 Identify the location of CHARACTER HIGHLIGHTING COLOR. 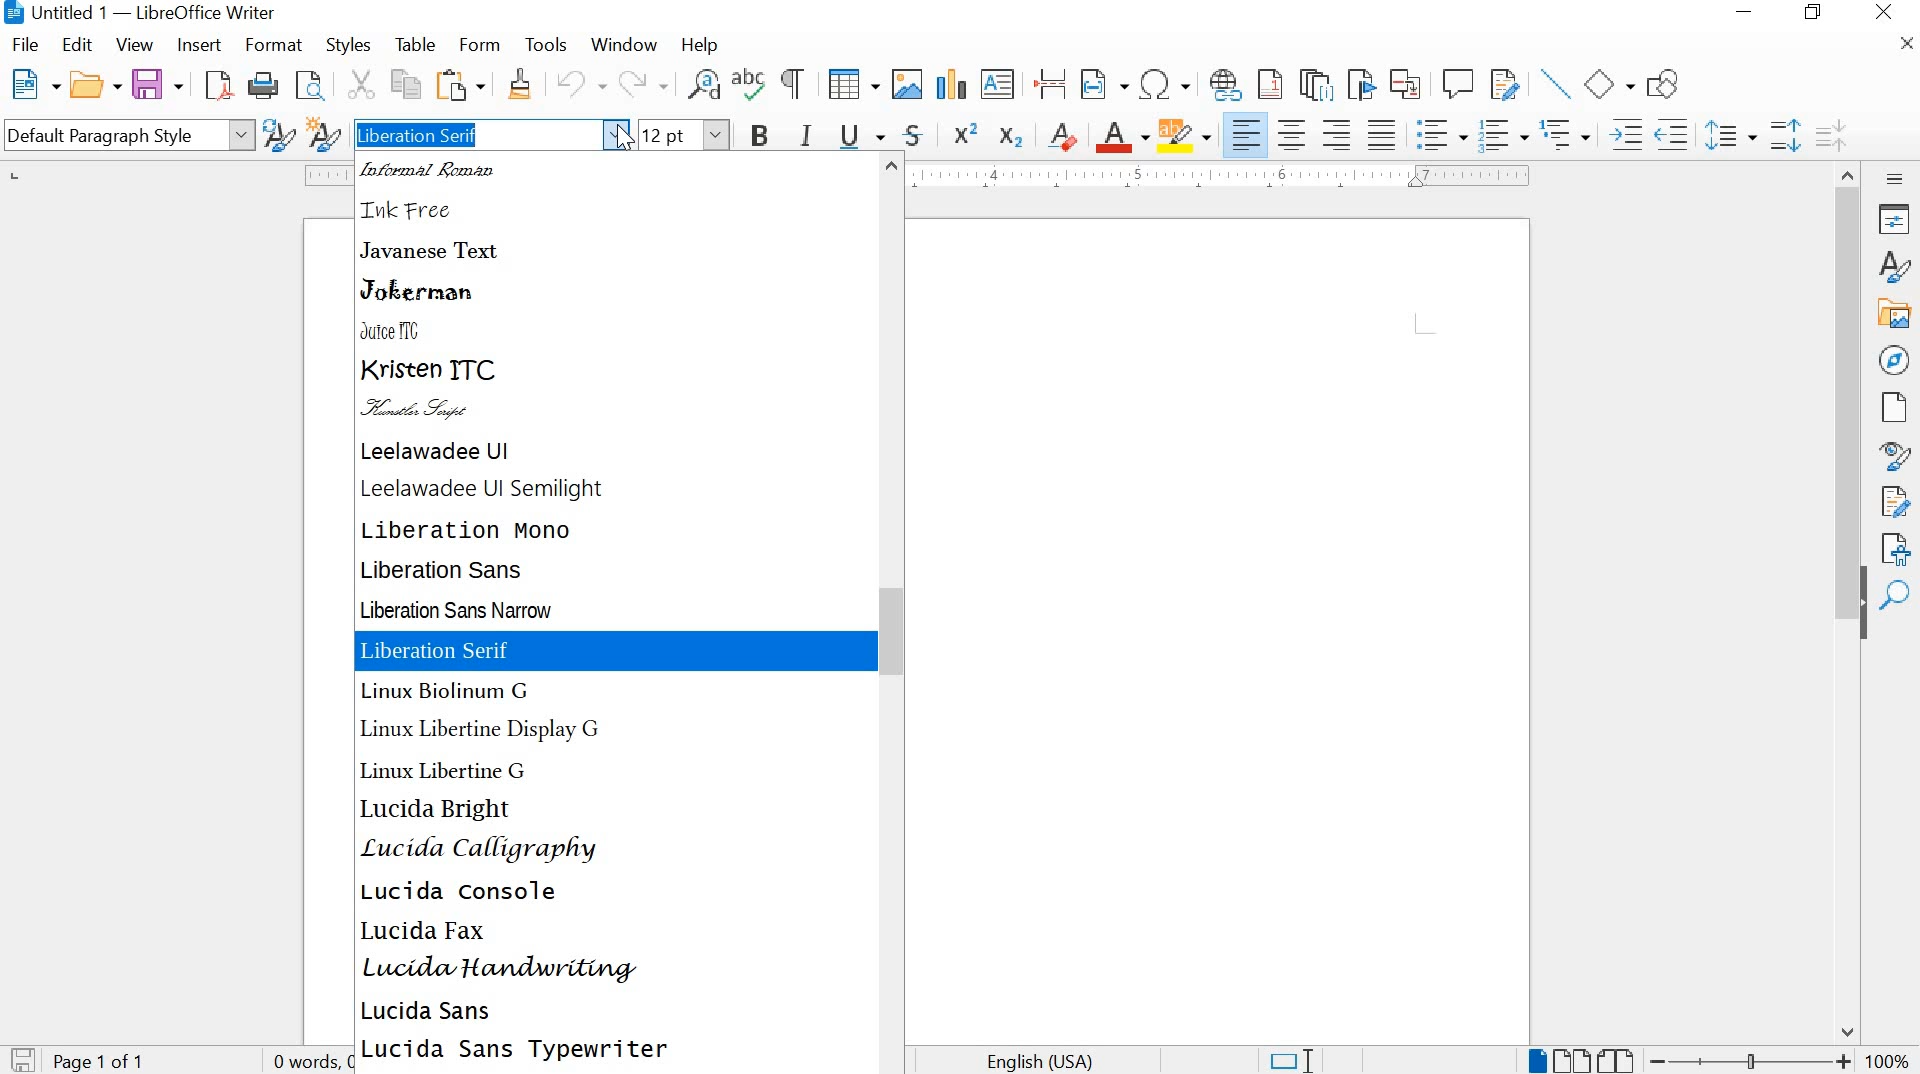
(1186, 136).